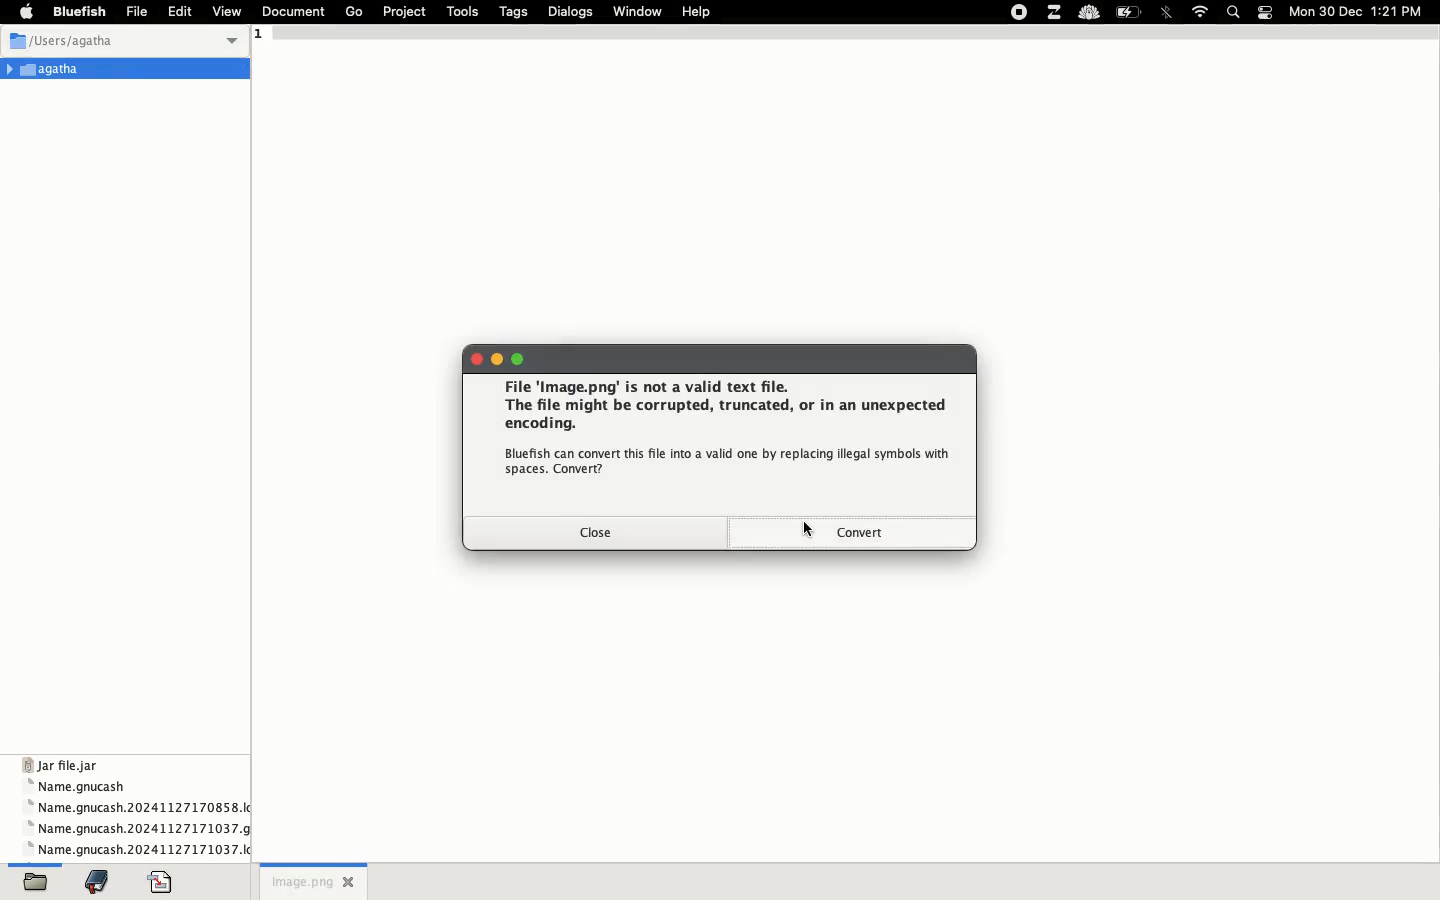  Describe the element at coordinates (139, 808) in the screenshot. I see `name gnucash` at that location.